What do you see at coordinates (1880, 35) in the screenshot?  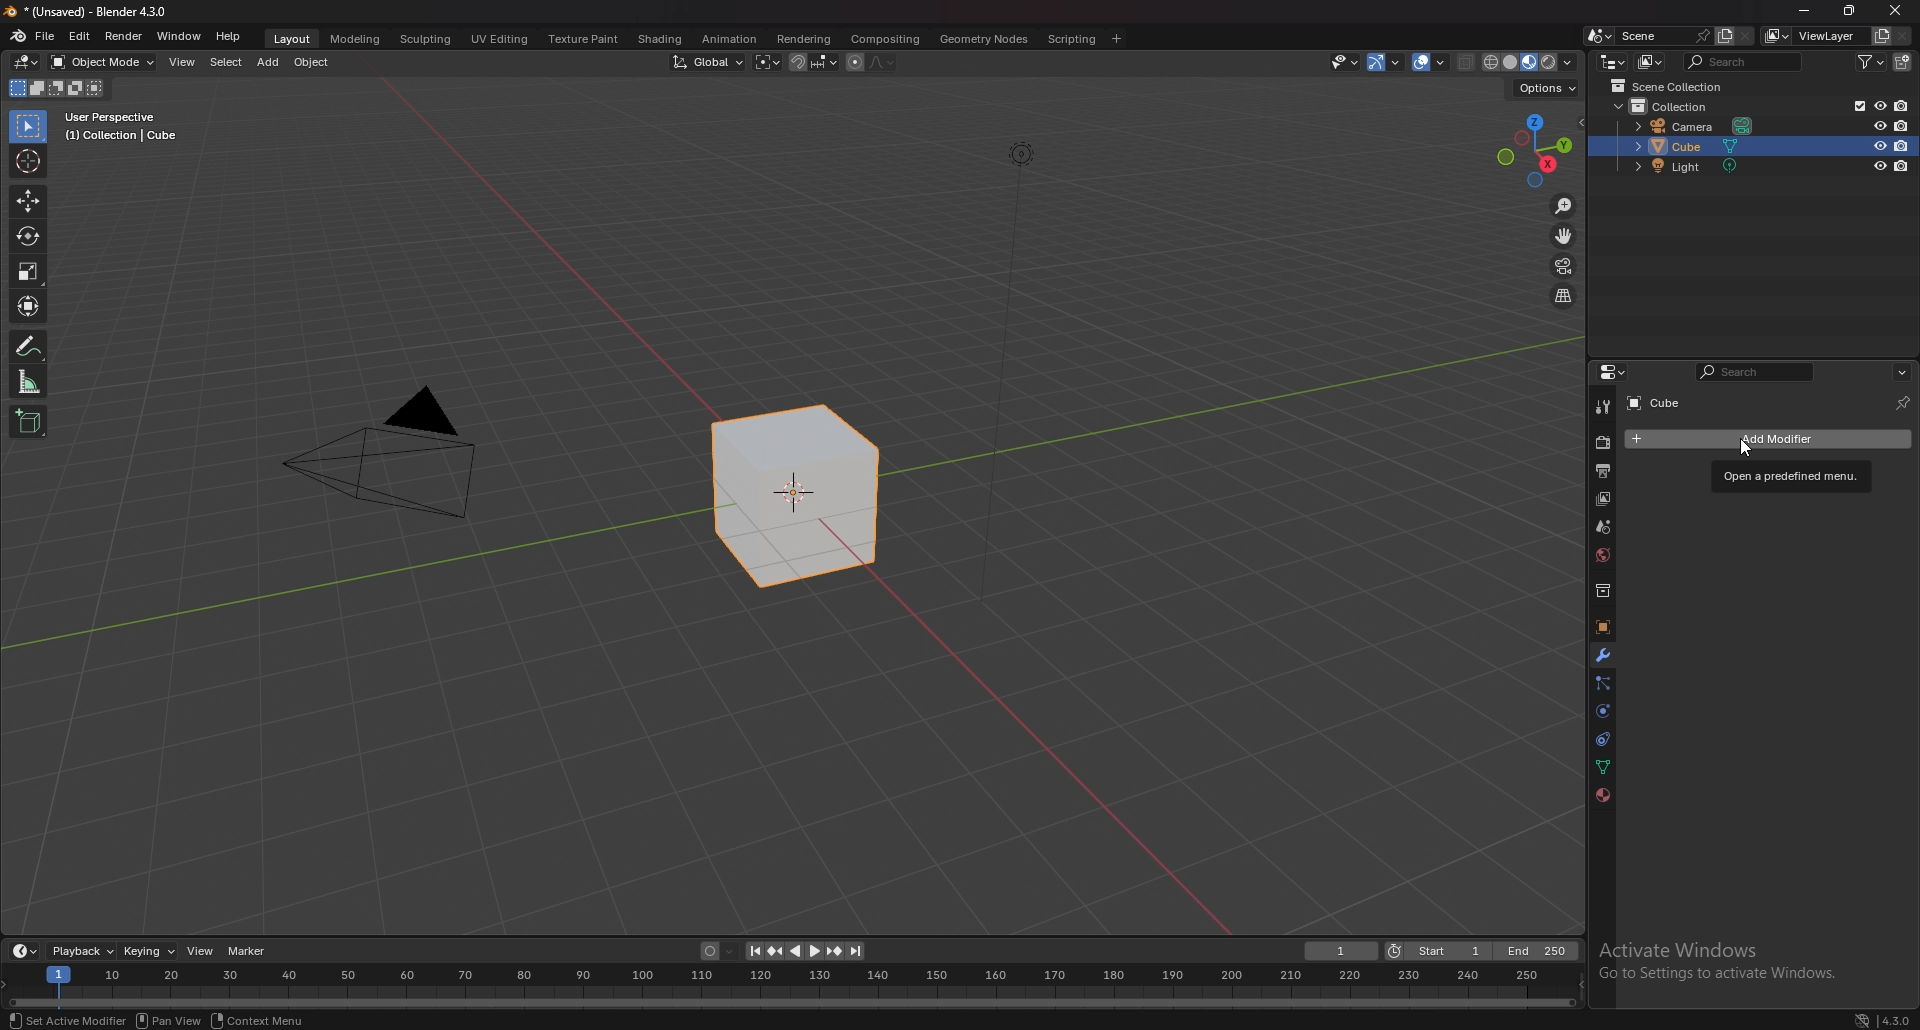 I see `add view layer` at bounding box center [1880, 35].